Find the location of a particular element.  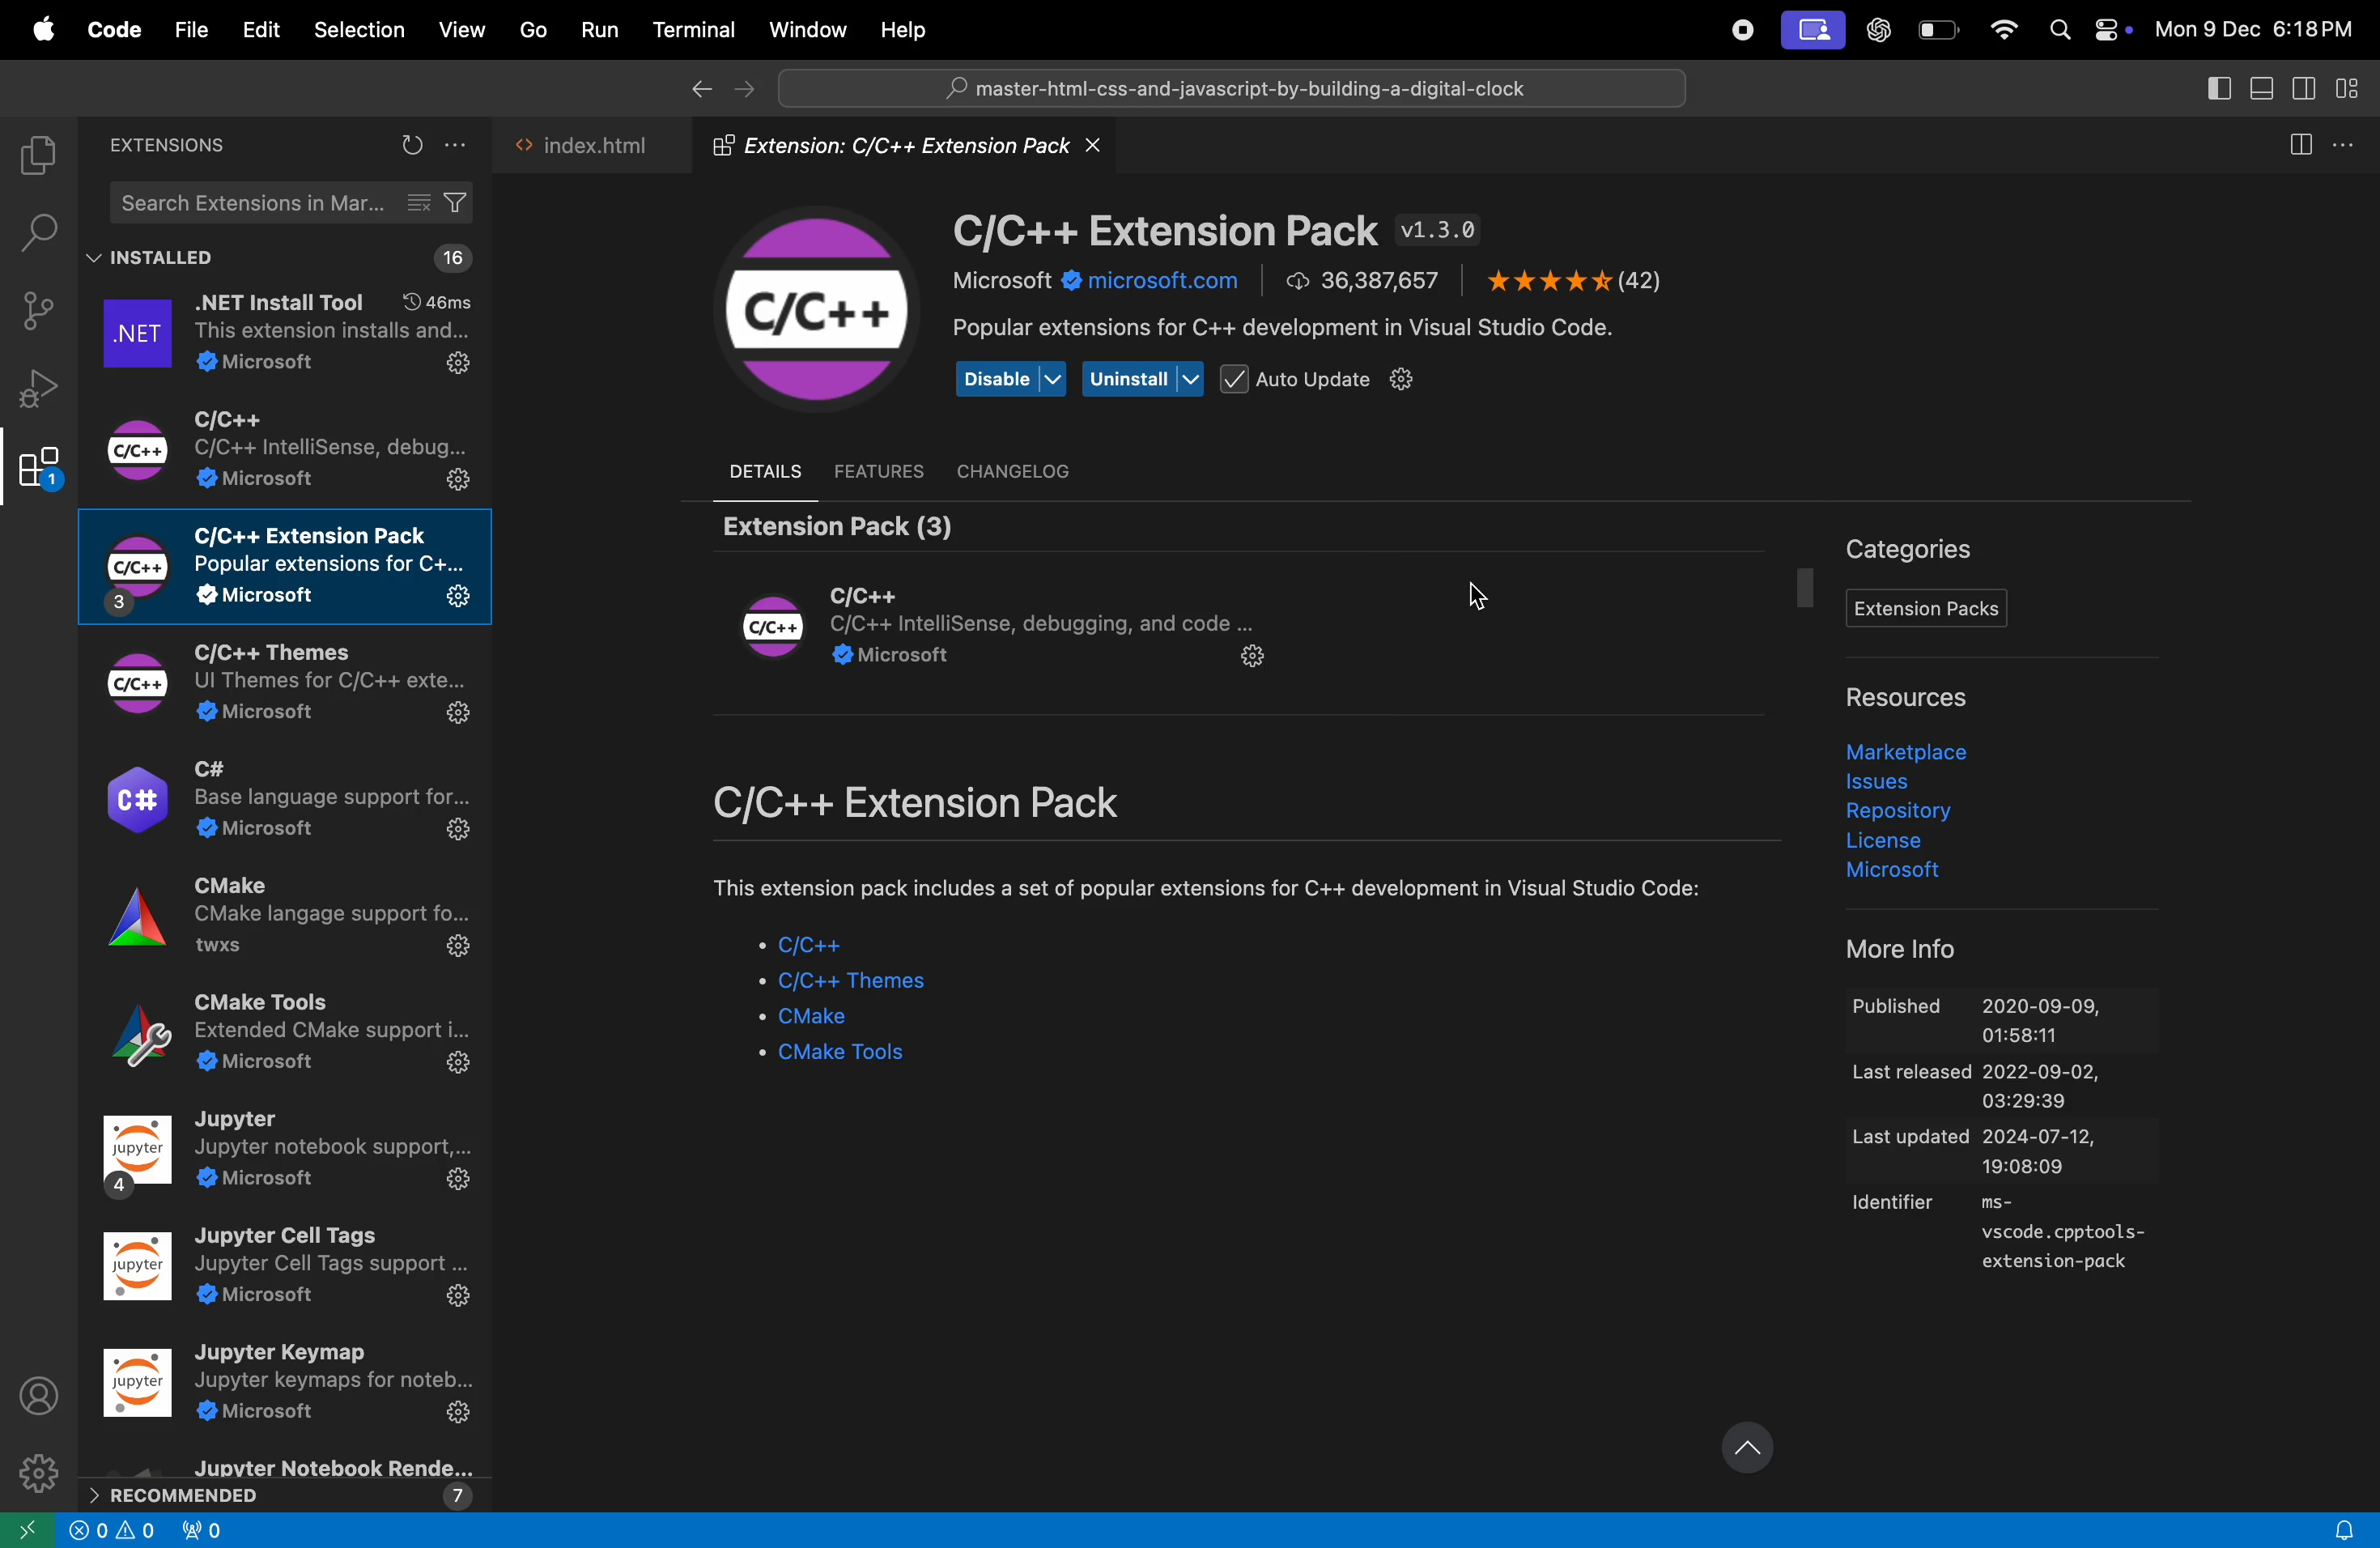

market place is located at coordinates (1916, 751).